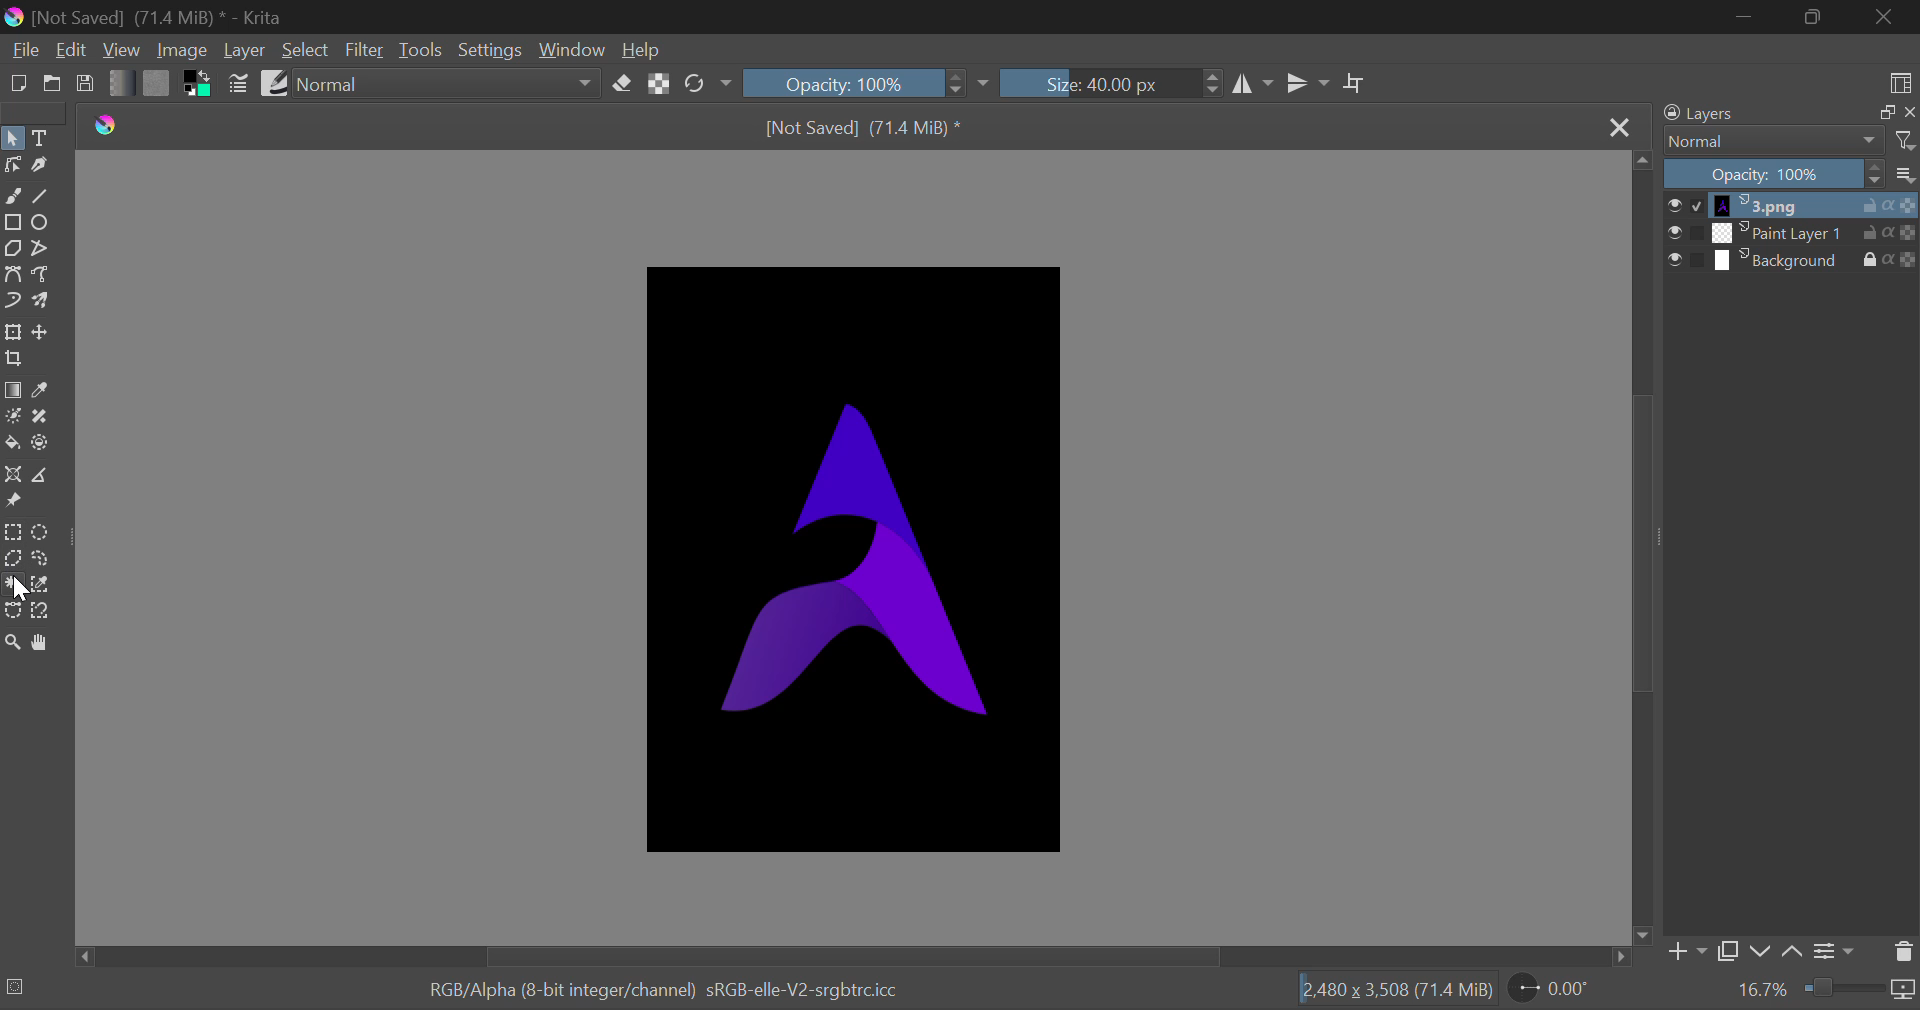 The width and height of the screenshot is (1920, 1010). I want to click on Opacity, so click(856, 85).